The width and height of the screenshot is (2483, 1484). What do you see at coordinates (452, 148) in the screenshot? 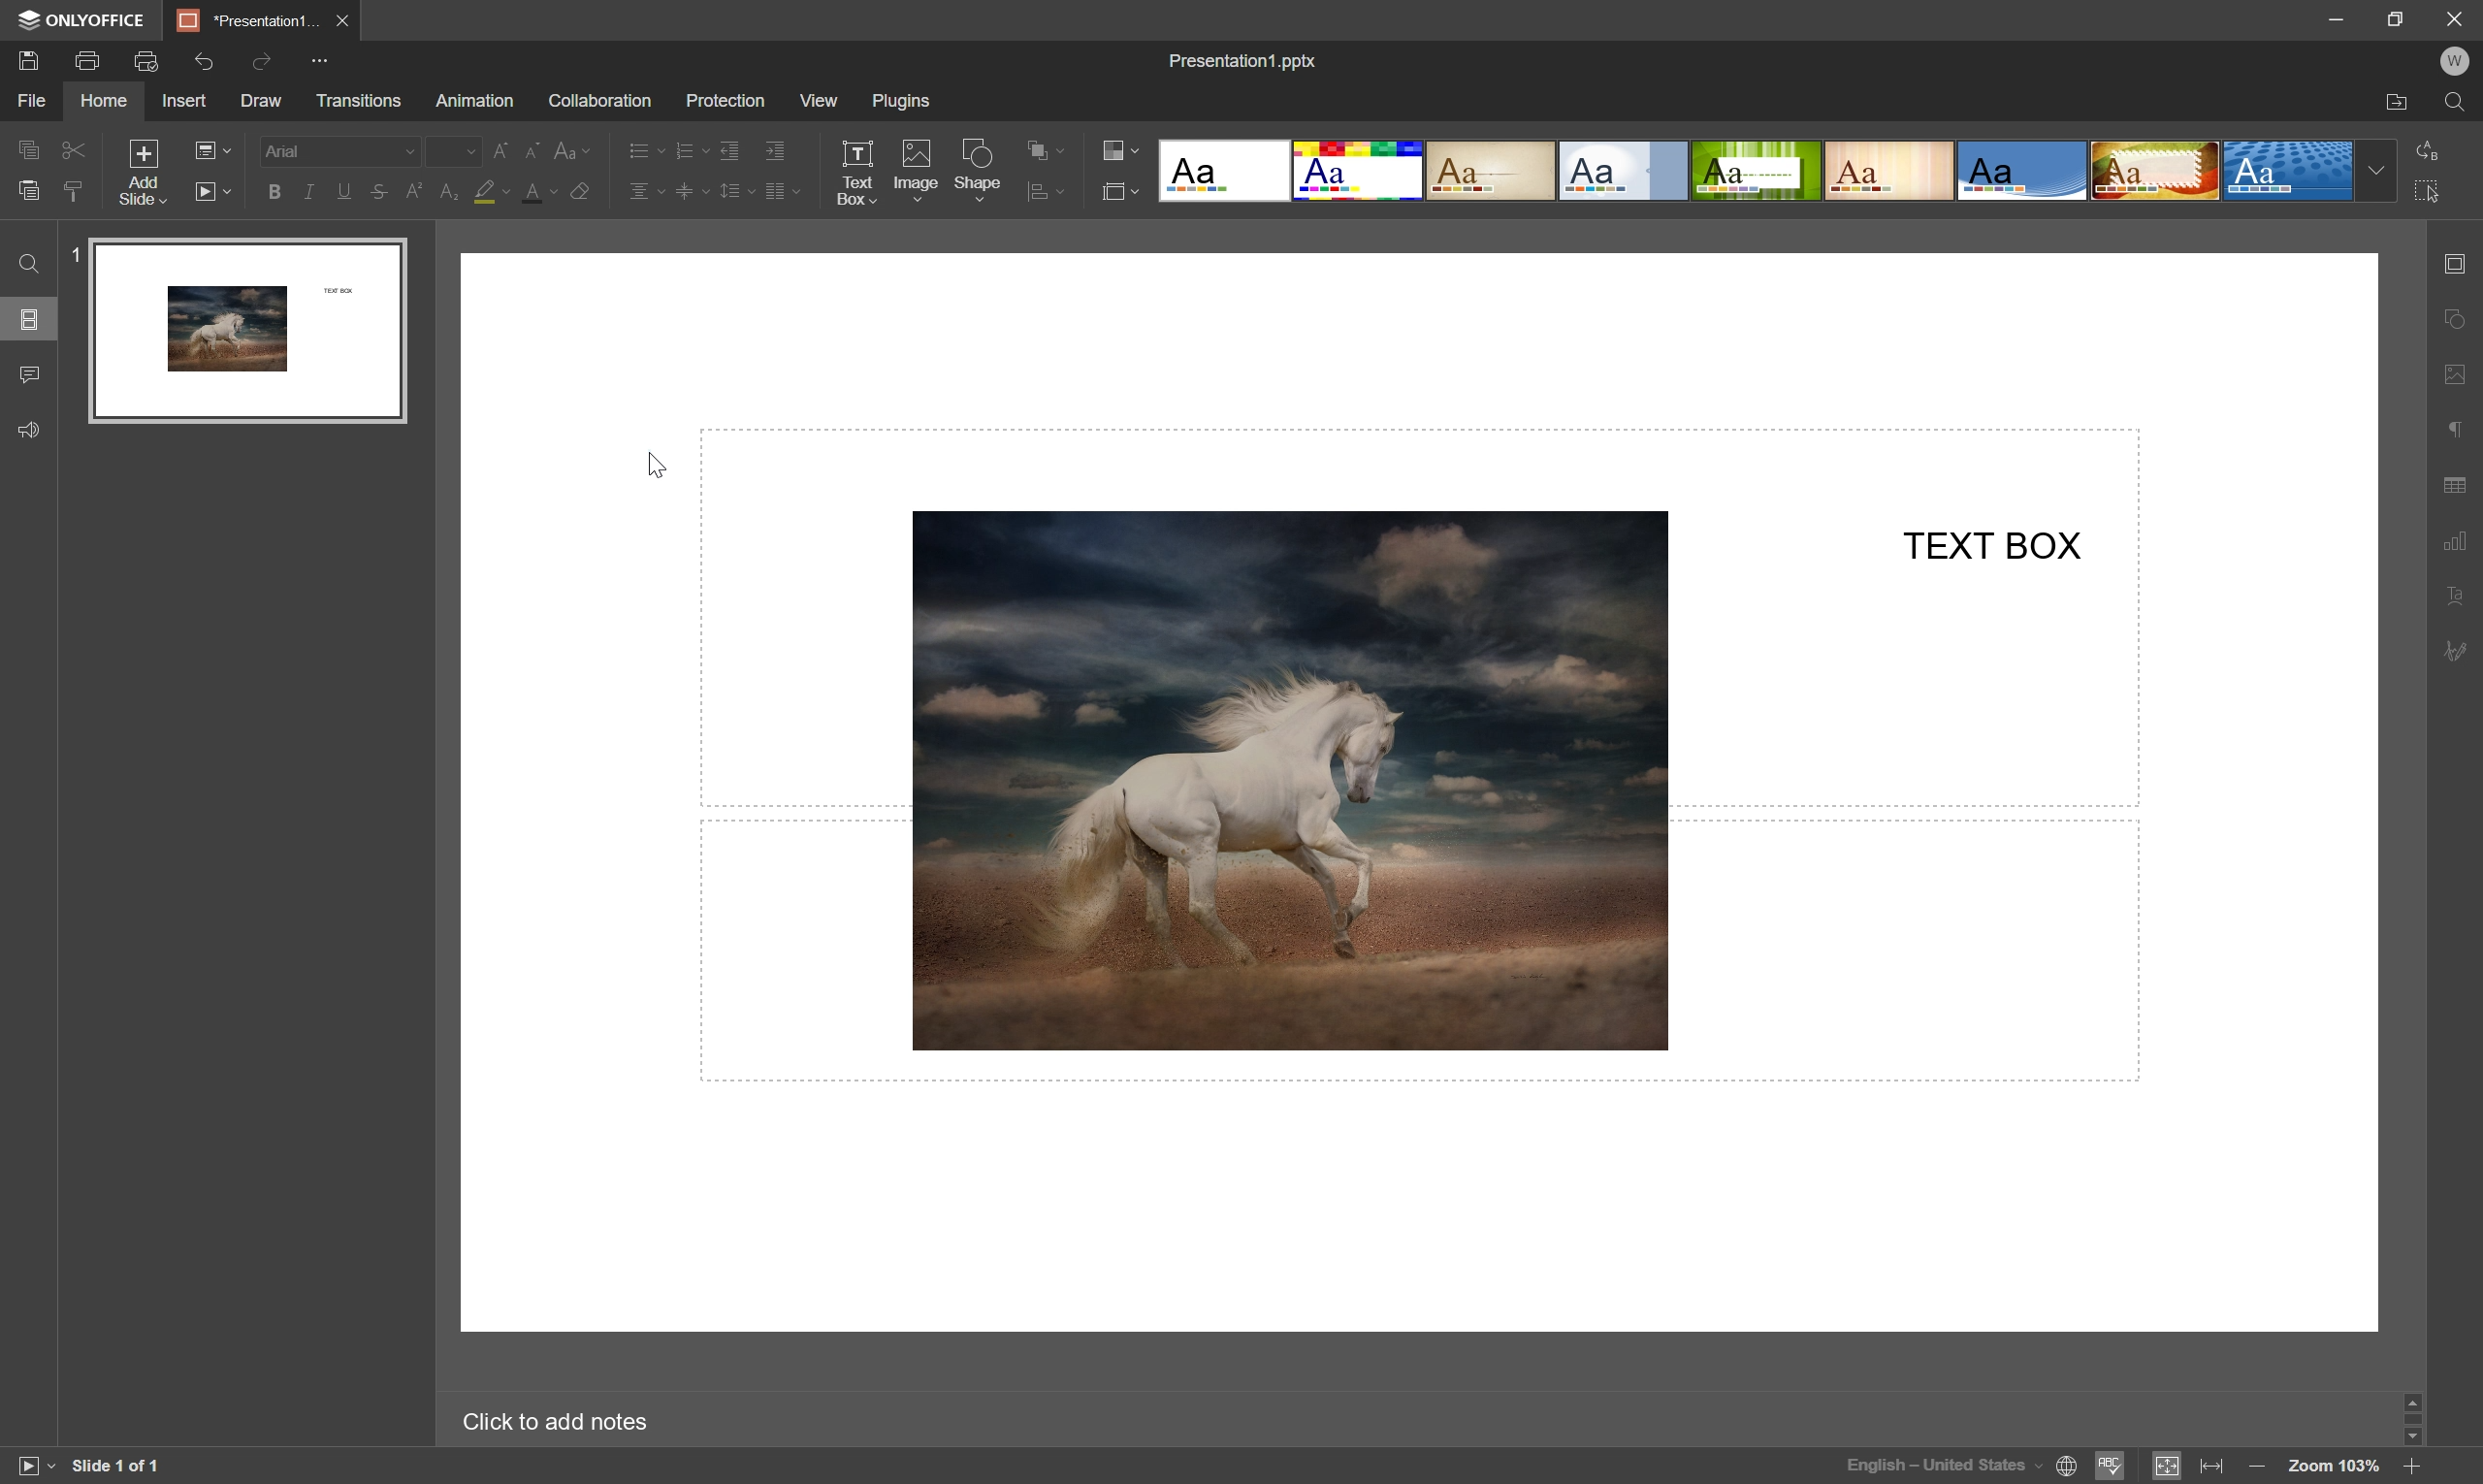
I see `Font size drop down` at bounding box center [452, 148].